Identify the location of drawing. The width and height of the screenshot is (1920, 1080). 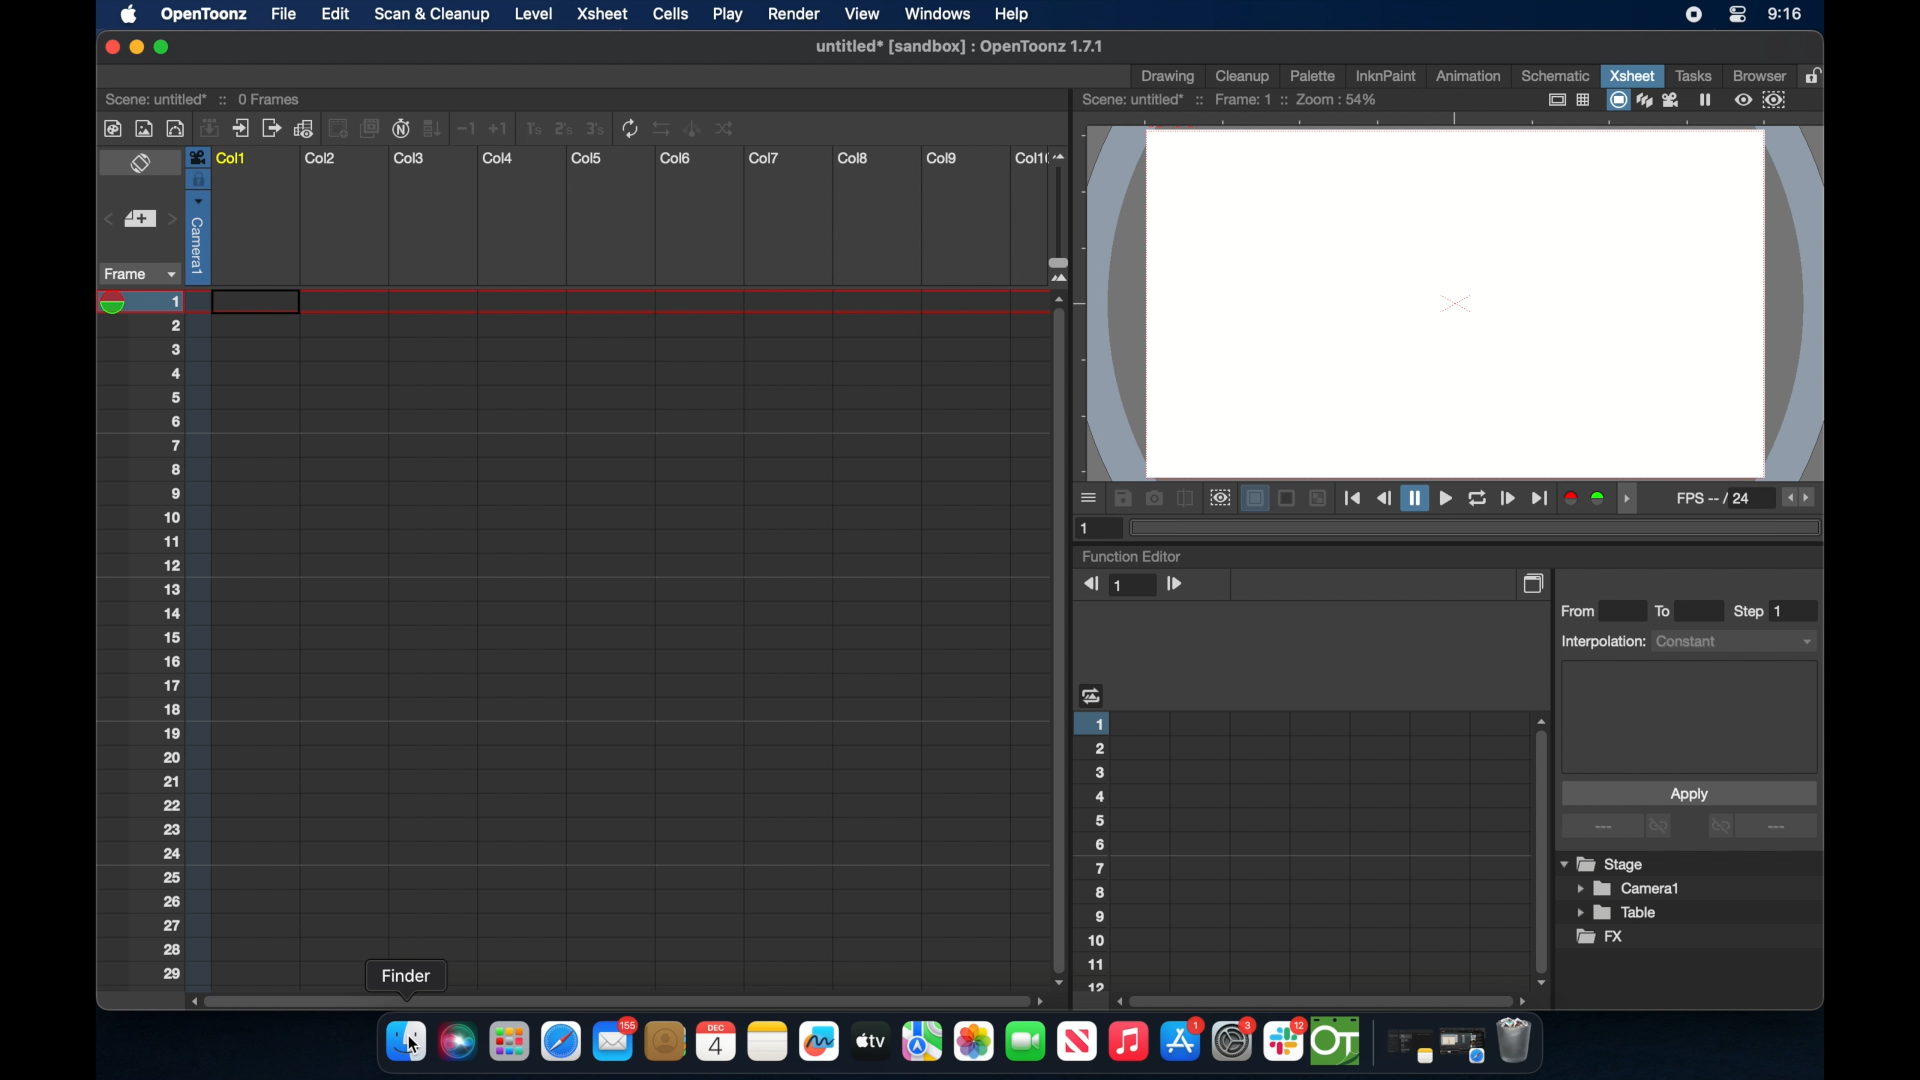
(1170, 77).